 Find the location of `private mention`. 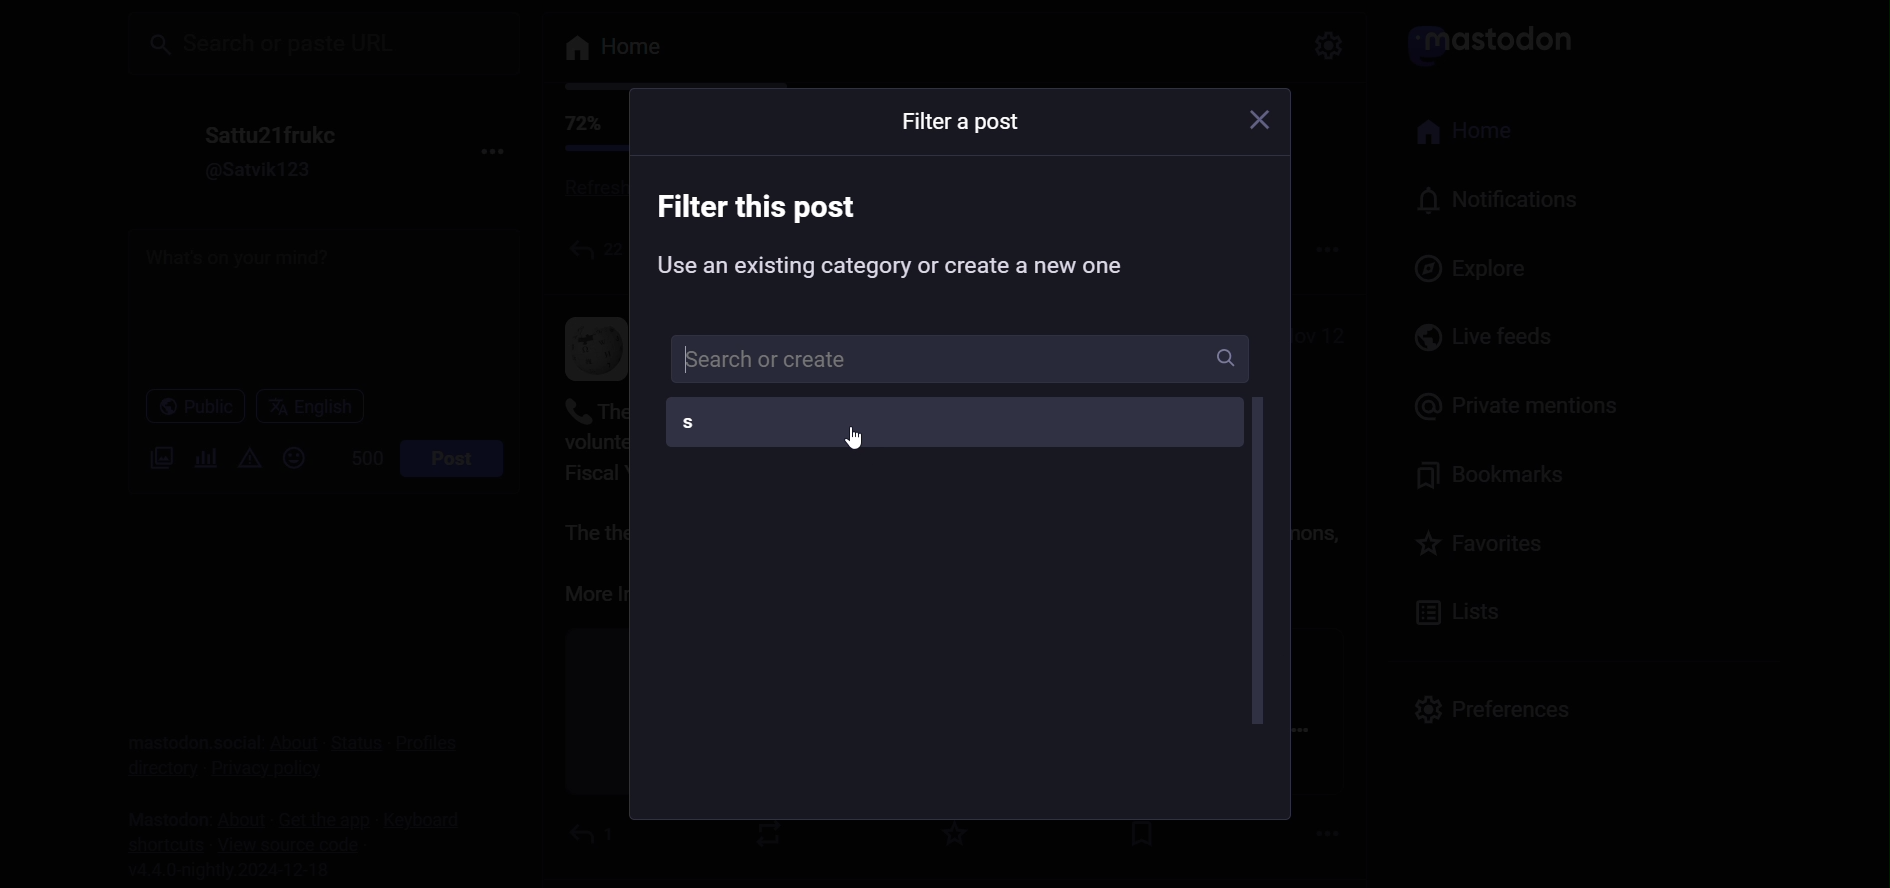

private mention is located at coordinates (1504, 403).